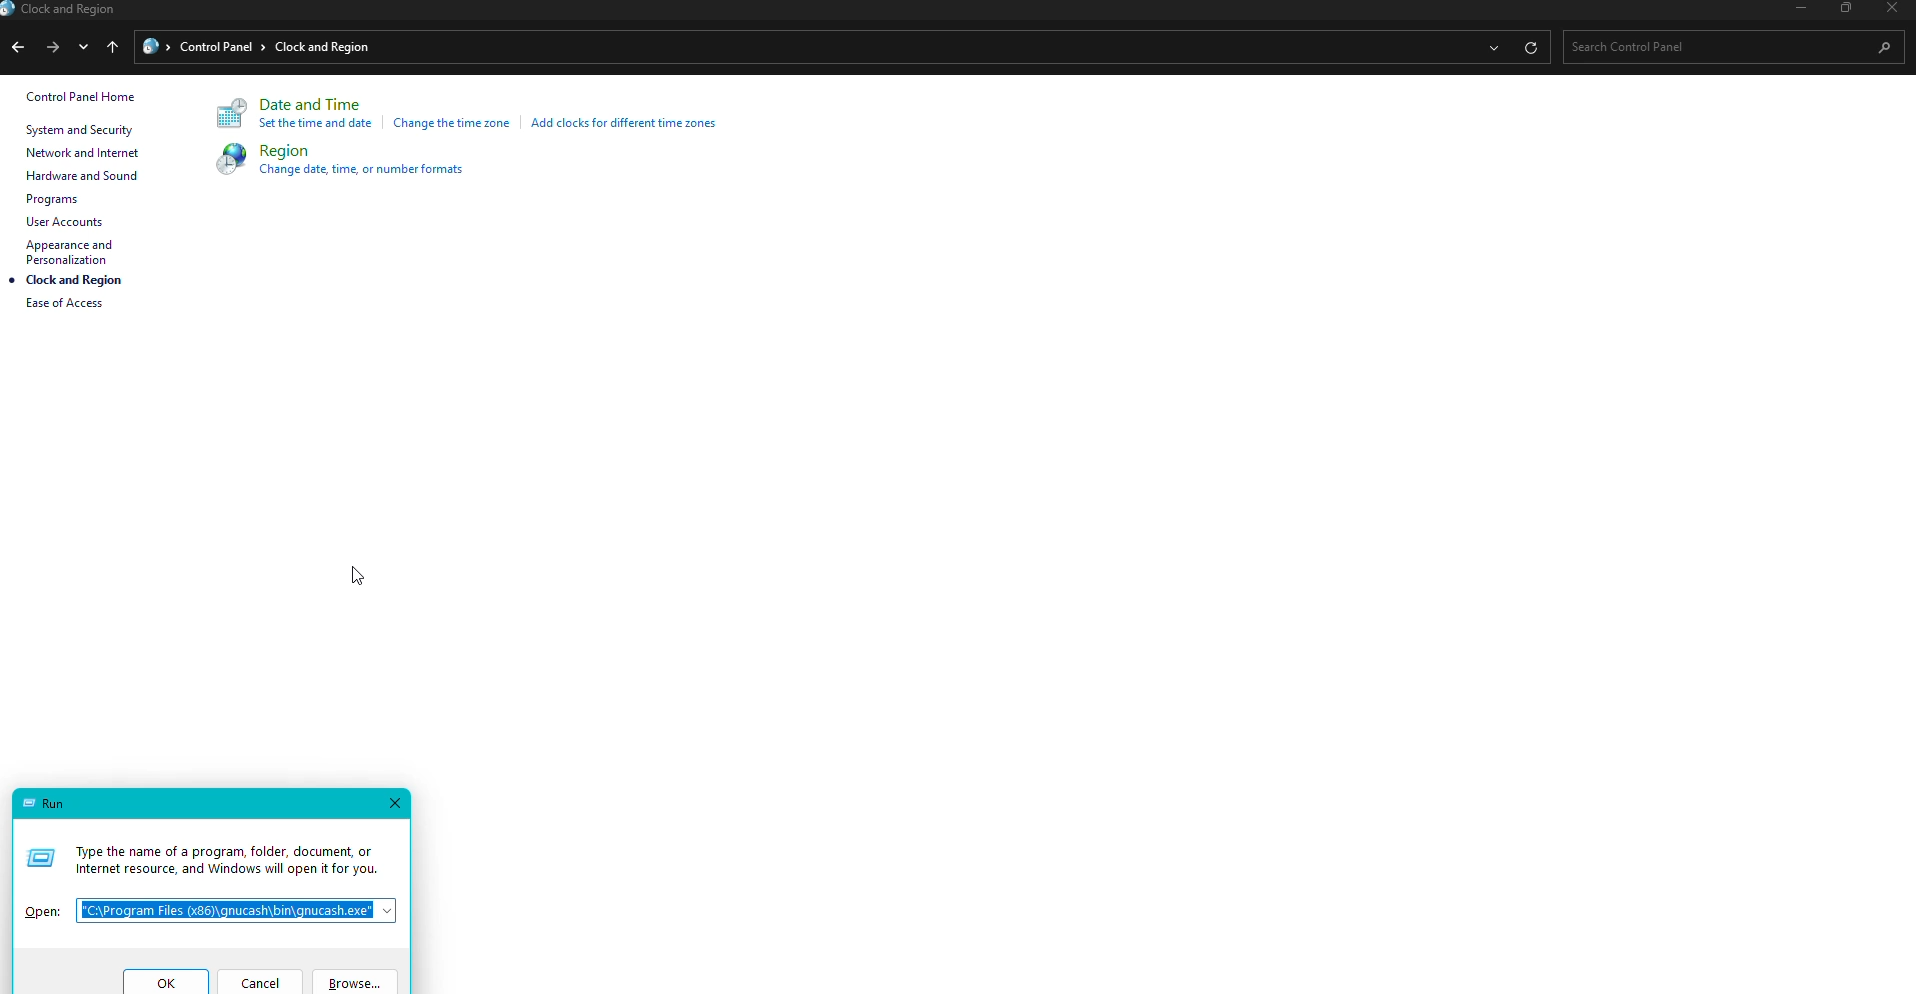 This screenshot has height=994, width=1916. I want to click on Logo, so click(224, 159).